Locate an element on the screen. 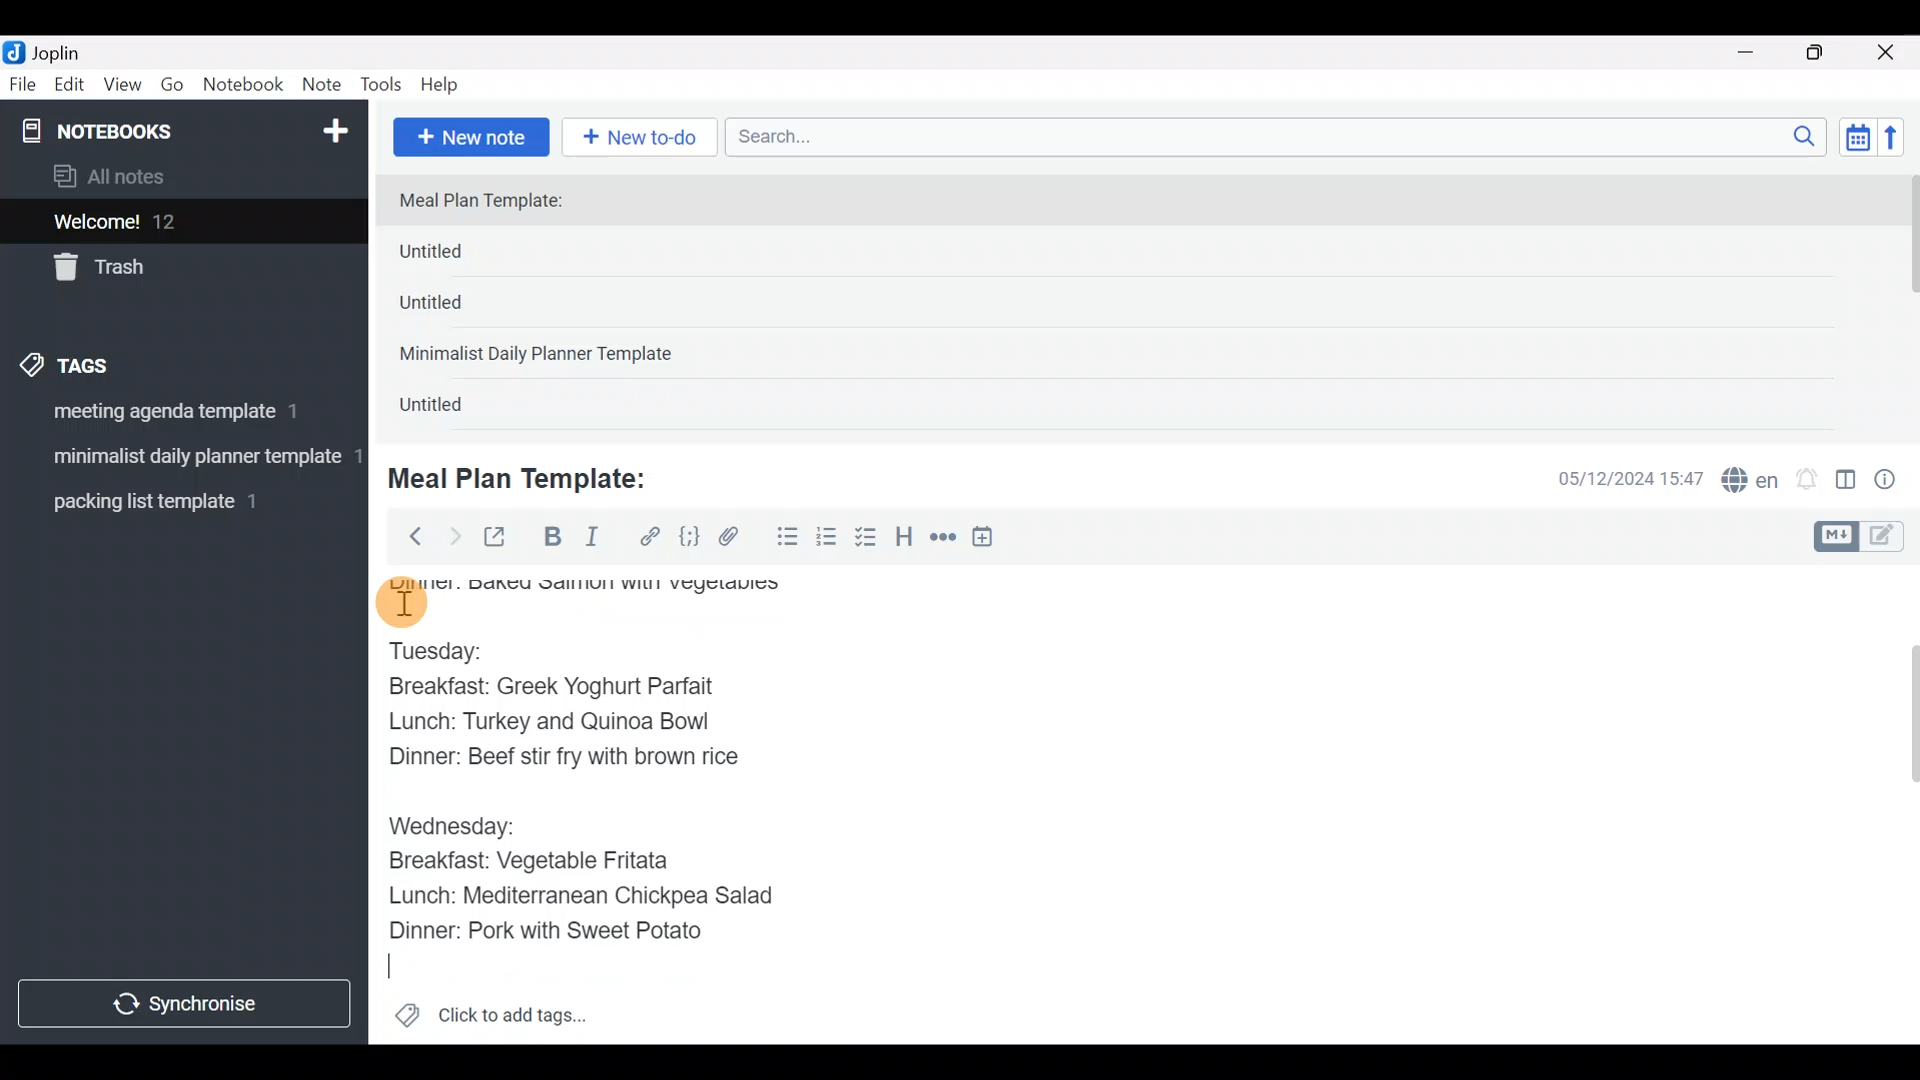 The height and width of the screenshot is (1080, 1920). Checkbox is located at coordinates (868, 539).